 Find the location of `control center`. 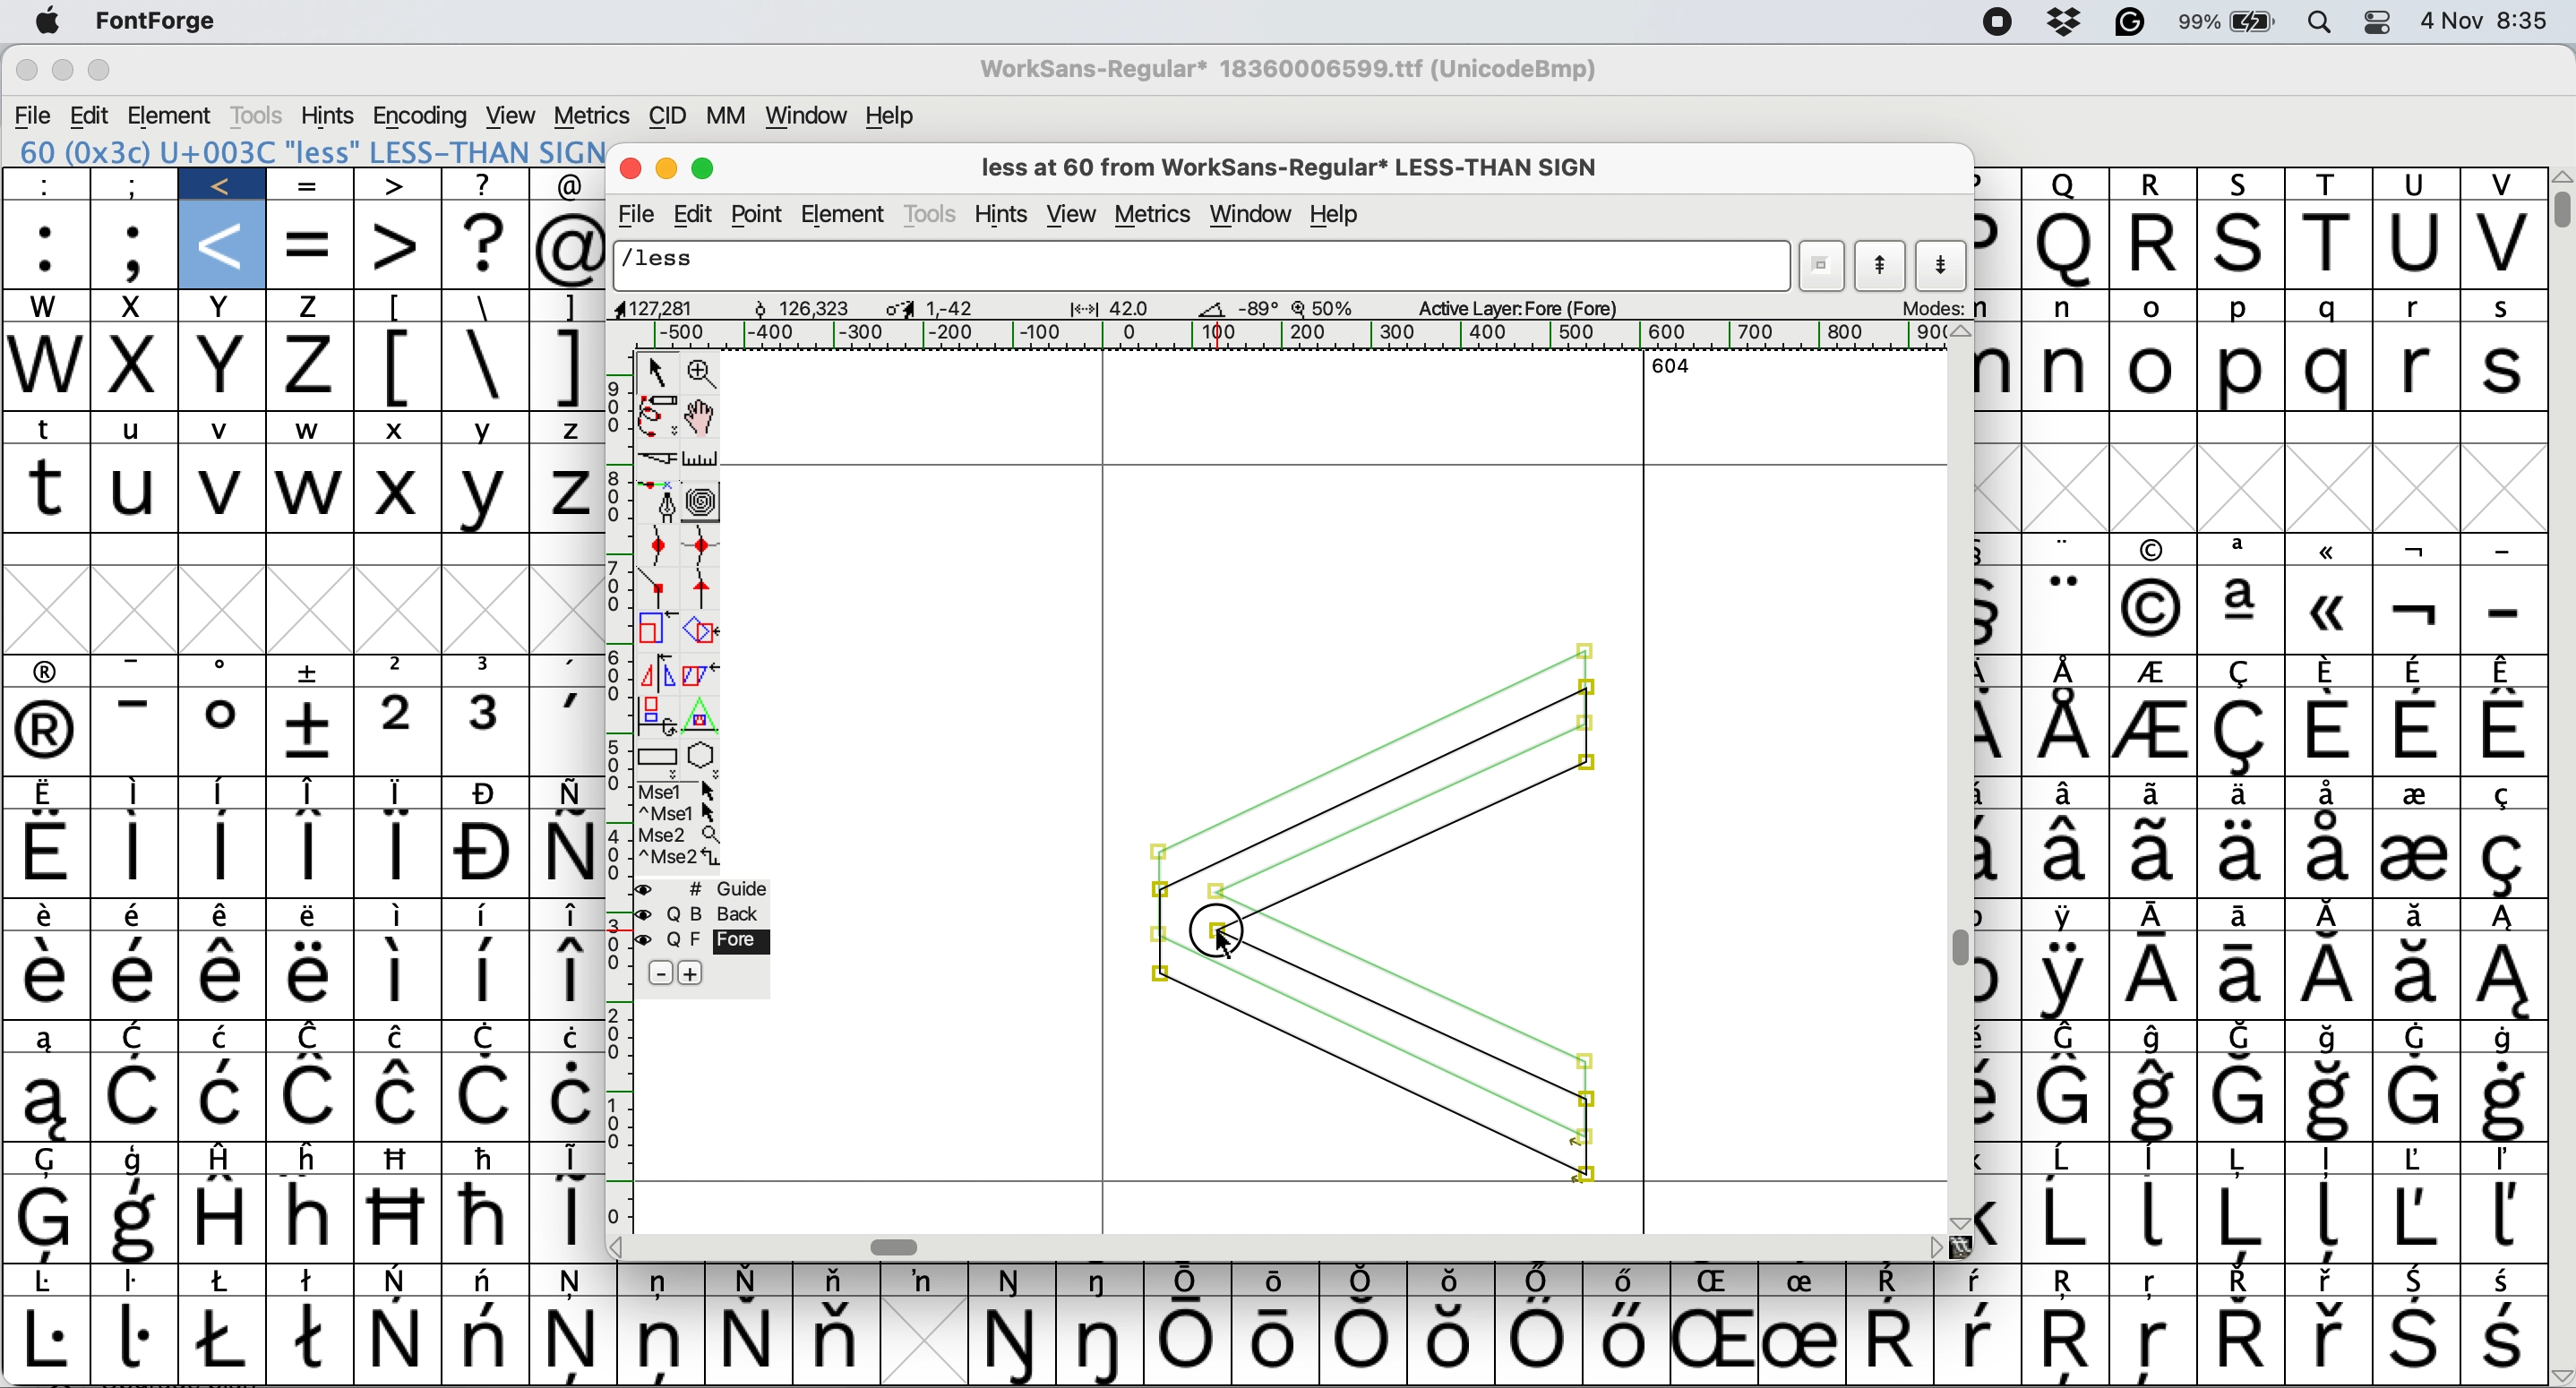

control center is located at coordinates (2384, 22).